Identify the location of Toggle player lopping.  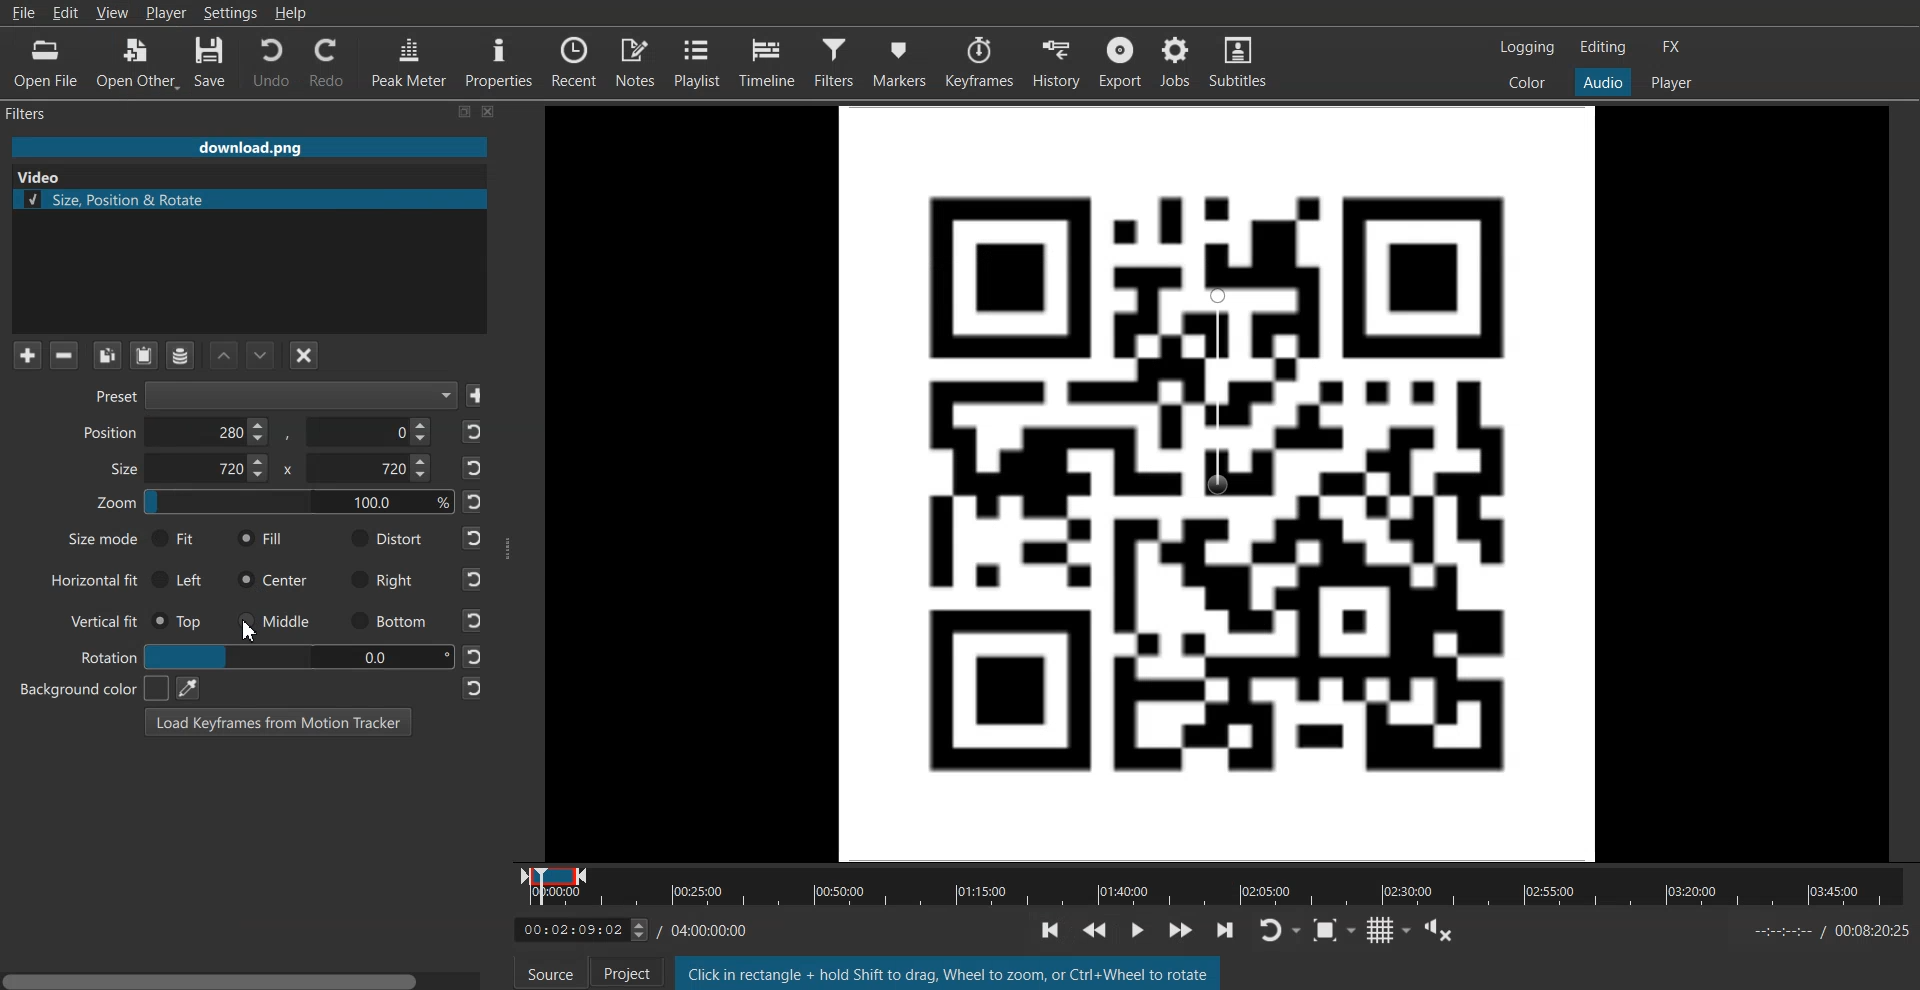
(1285, 932).